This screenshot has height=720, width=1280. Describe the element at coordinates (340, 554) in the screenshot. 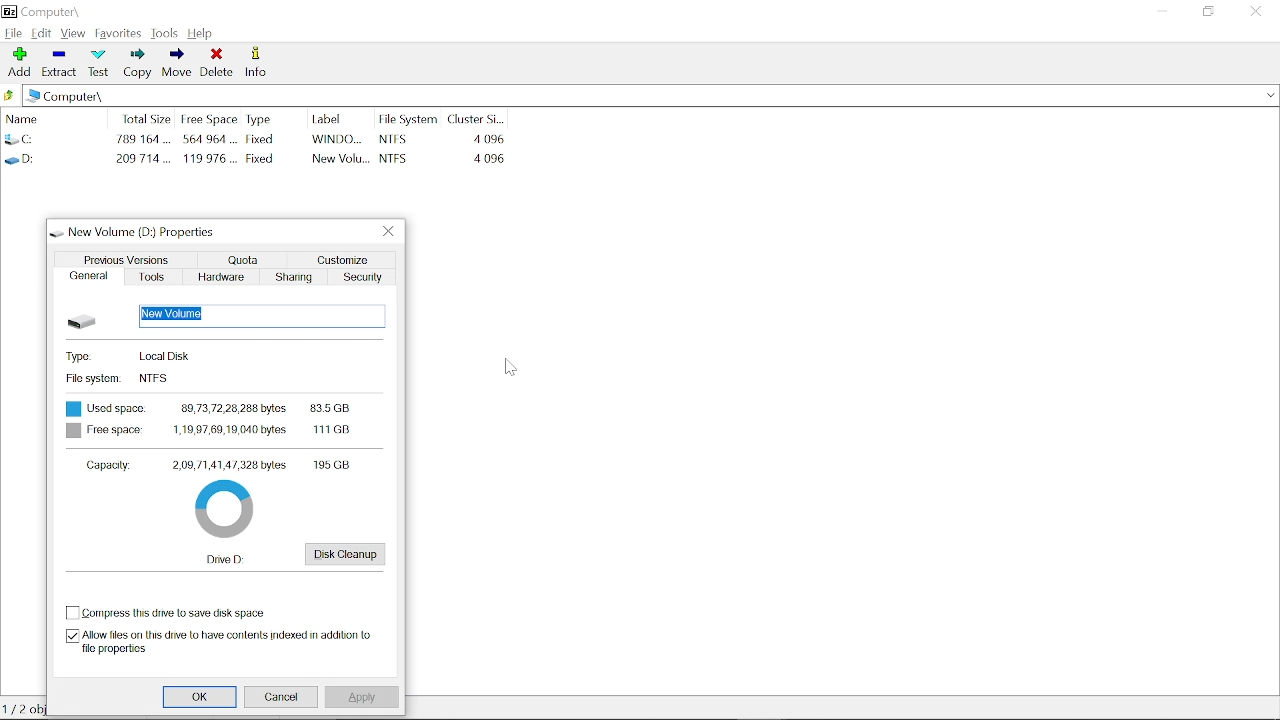

I see `disk cleanup` at that location.